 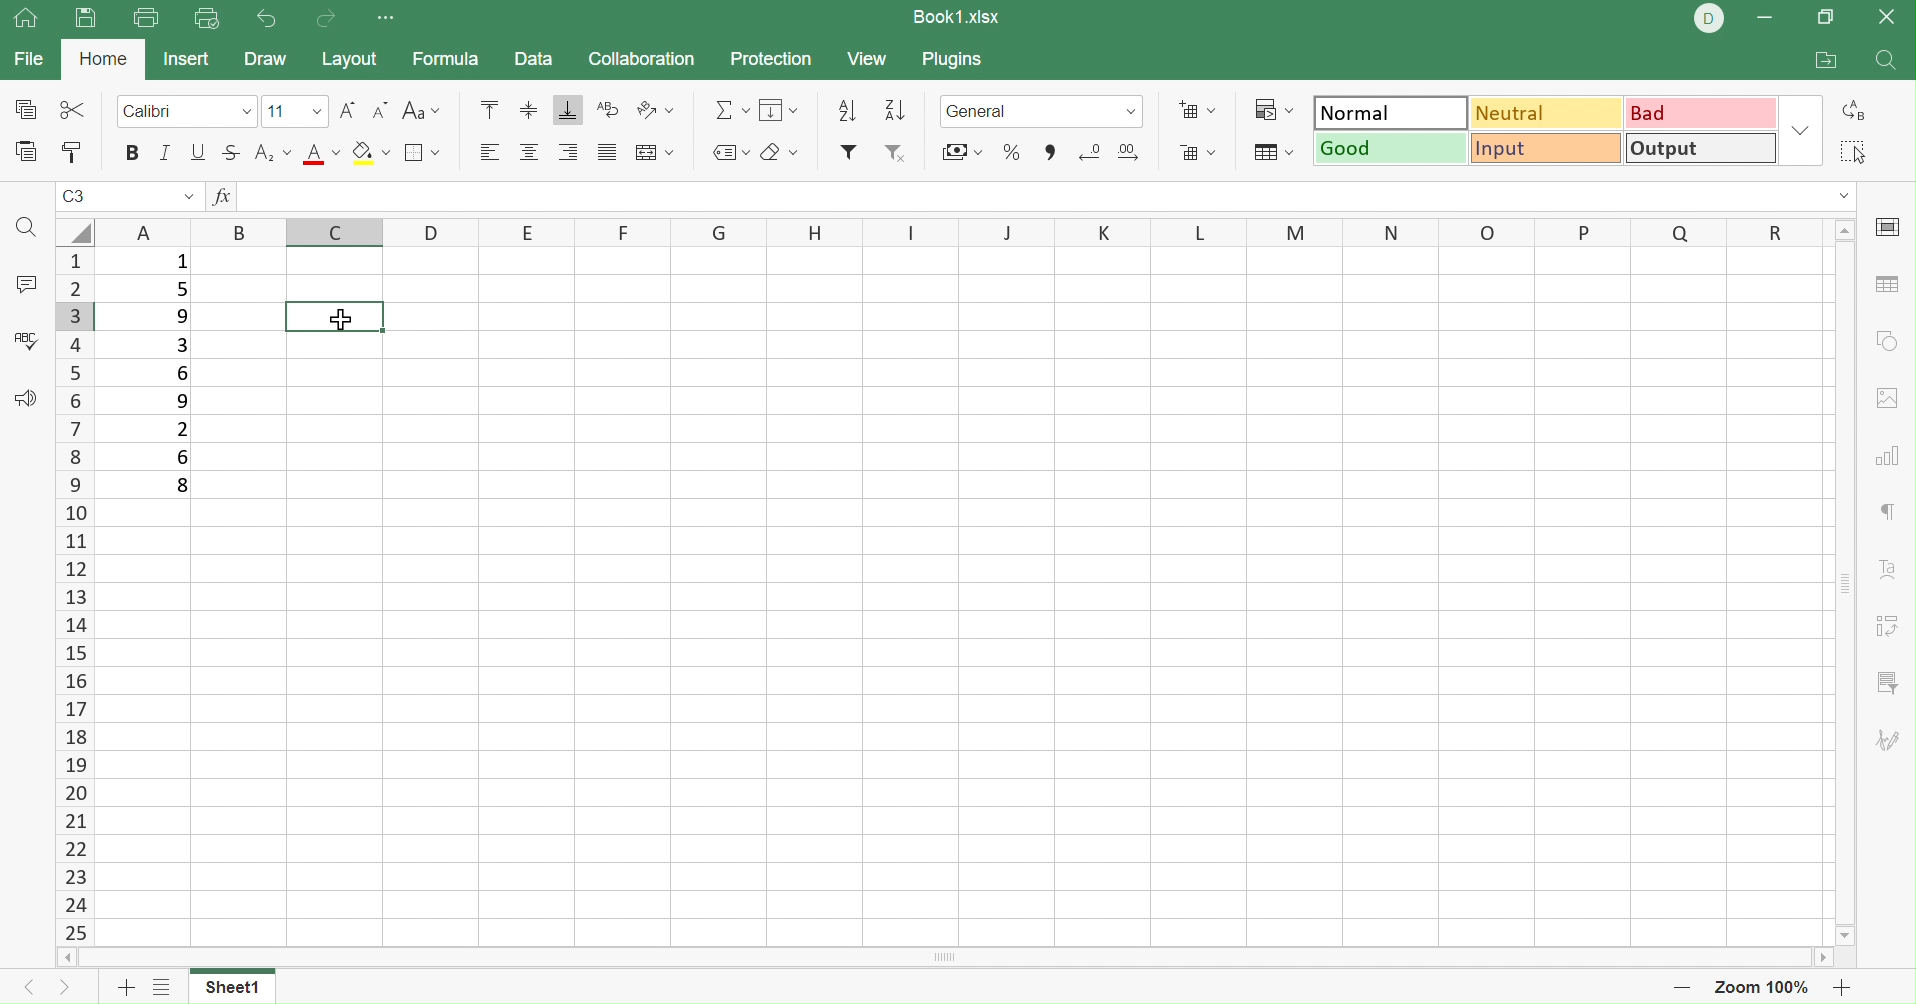 I want to click on Font size, so click(x=294, y=112).